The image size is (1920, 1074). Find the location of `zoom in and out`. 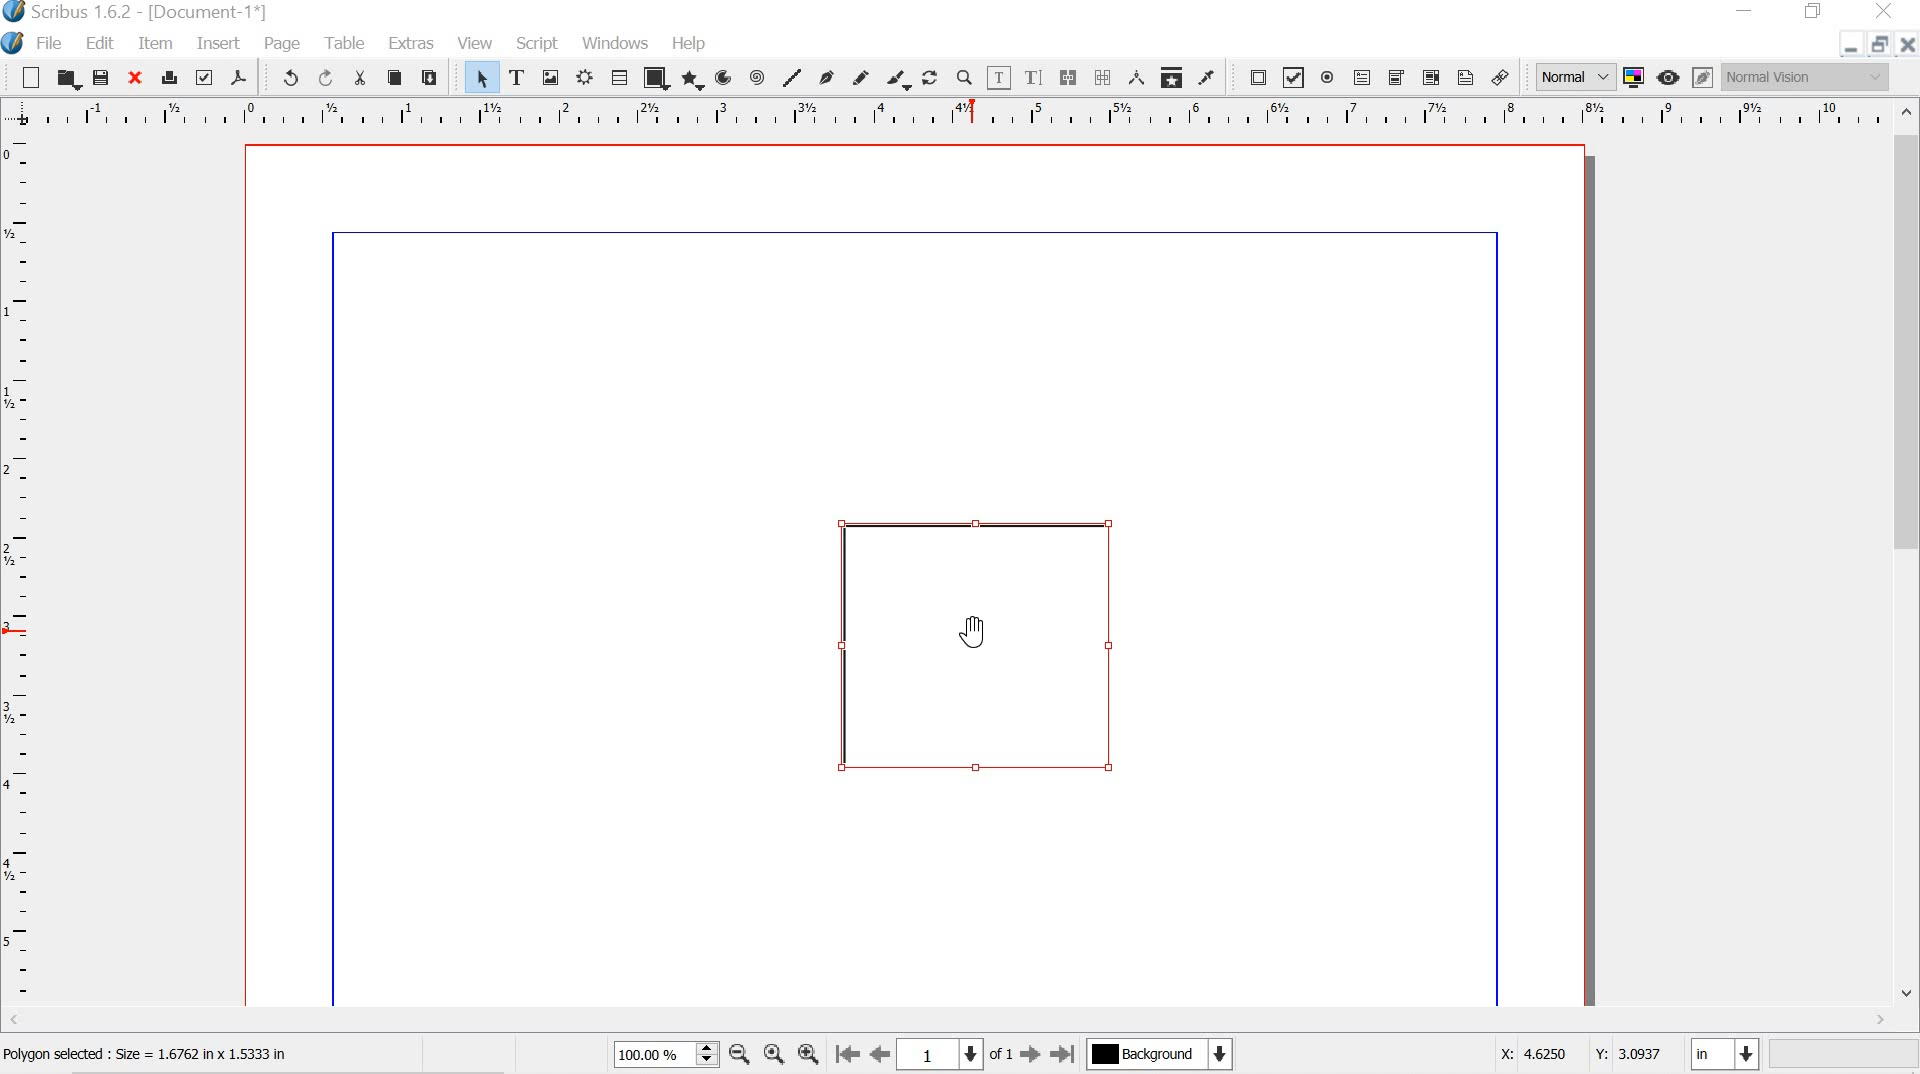

zoom in and out is located at coordinates (708, 1054).